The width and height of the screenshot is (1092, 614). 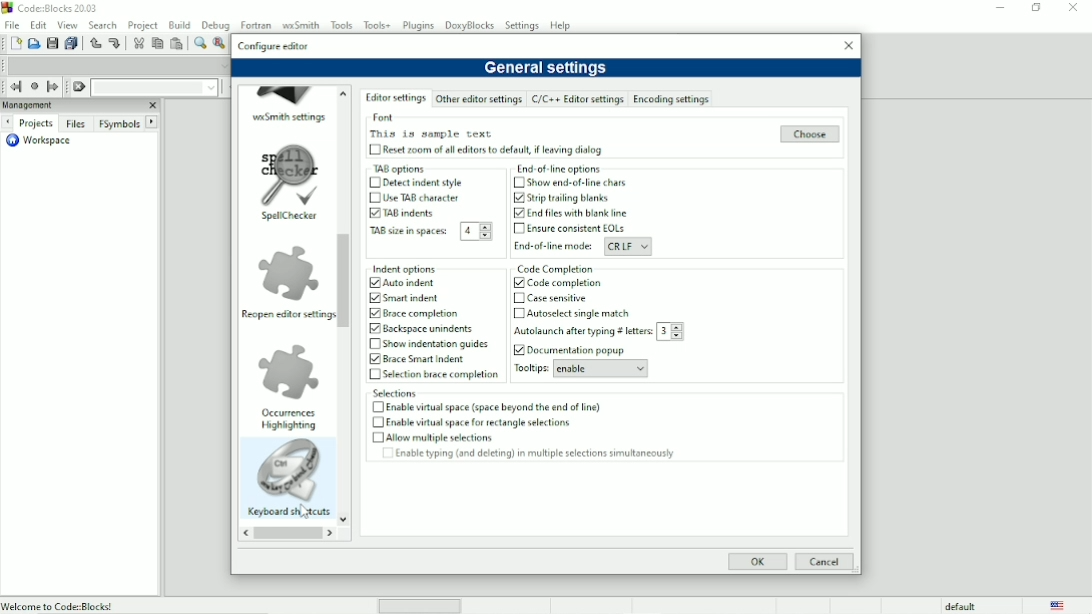 I want to click on Image, so click(x=289, y=471).